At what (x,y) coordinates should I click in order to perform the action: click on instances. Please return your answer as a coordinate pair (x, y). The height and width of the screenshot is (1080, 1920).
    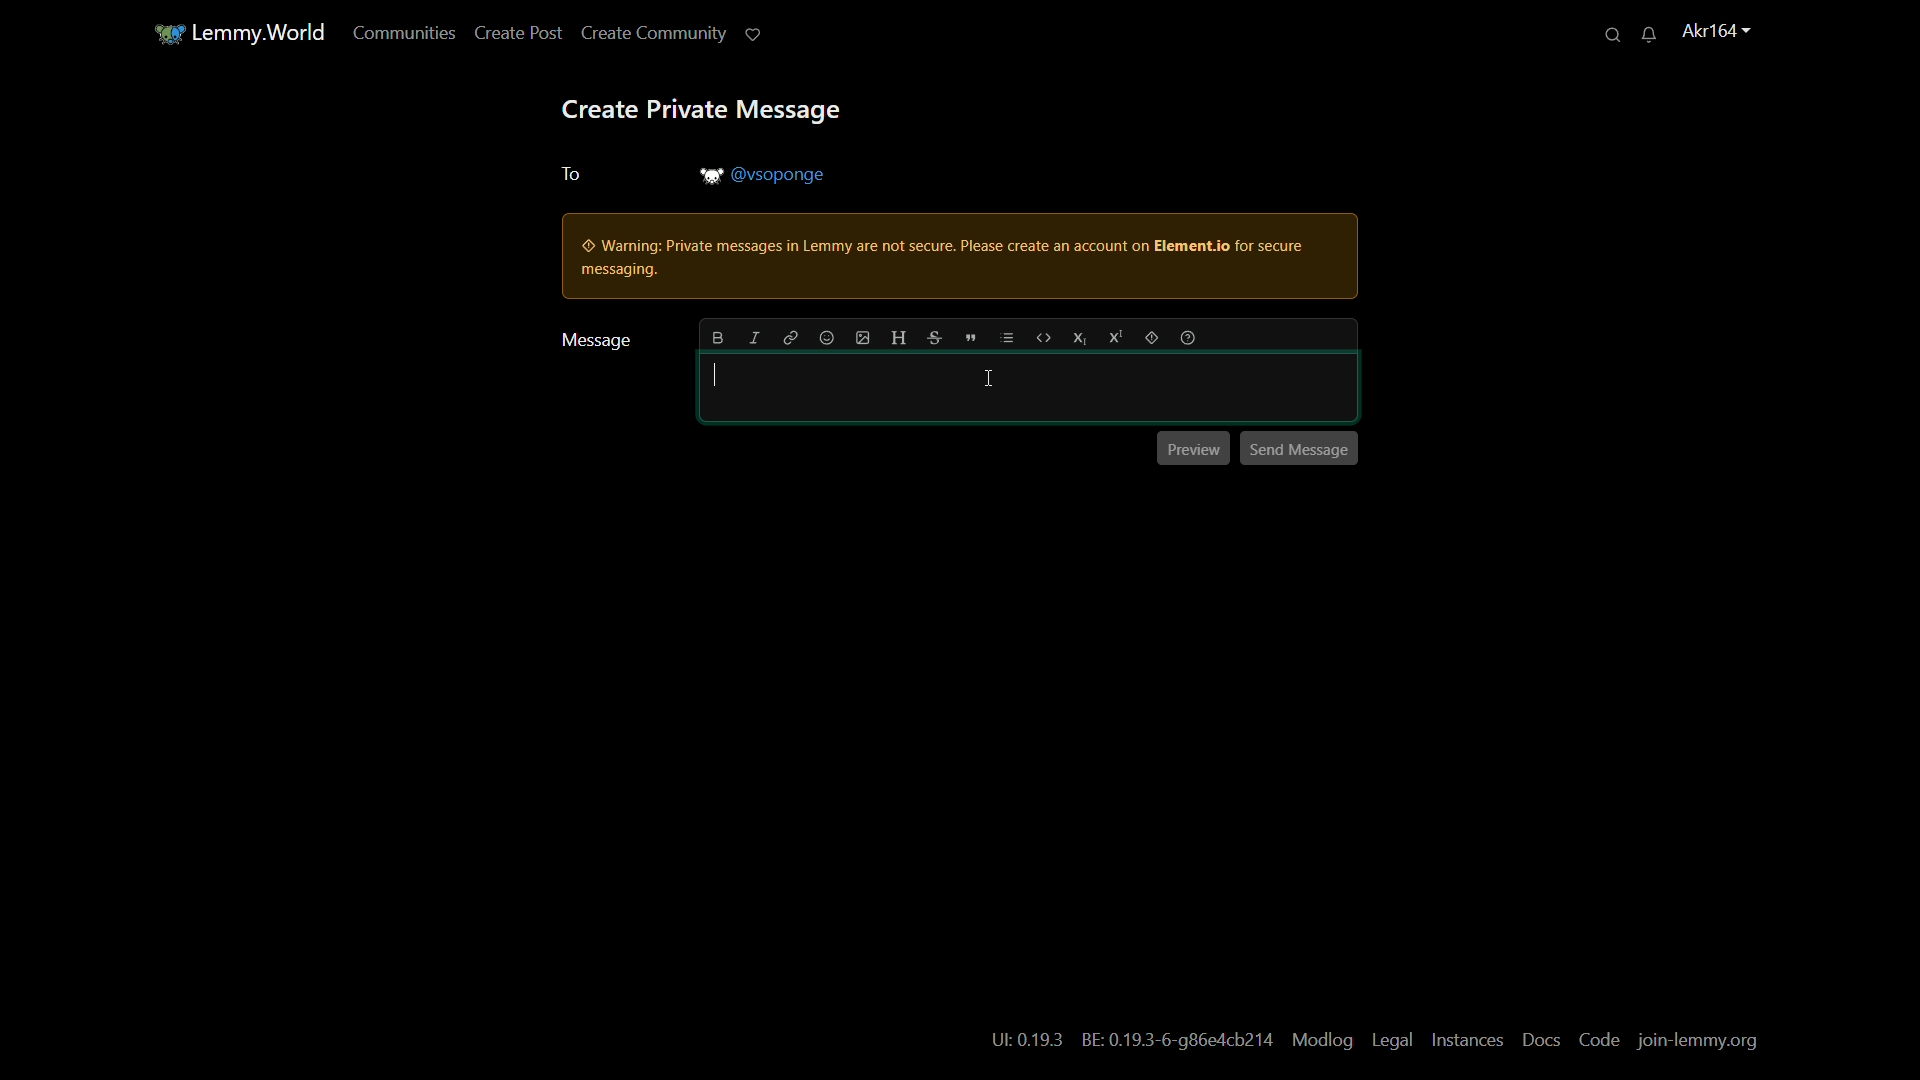
    Looking at the image, I should click on (1466, 1040).